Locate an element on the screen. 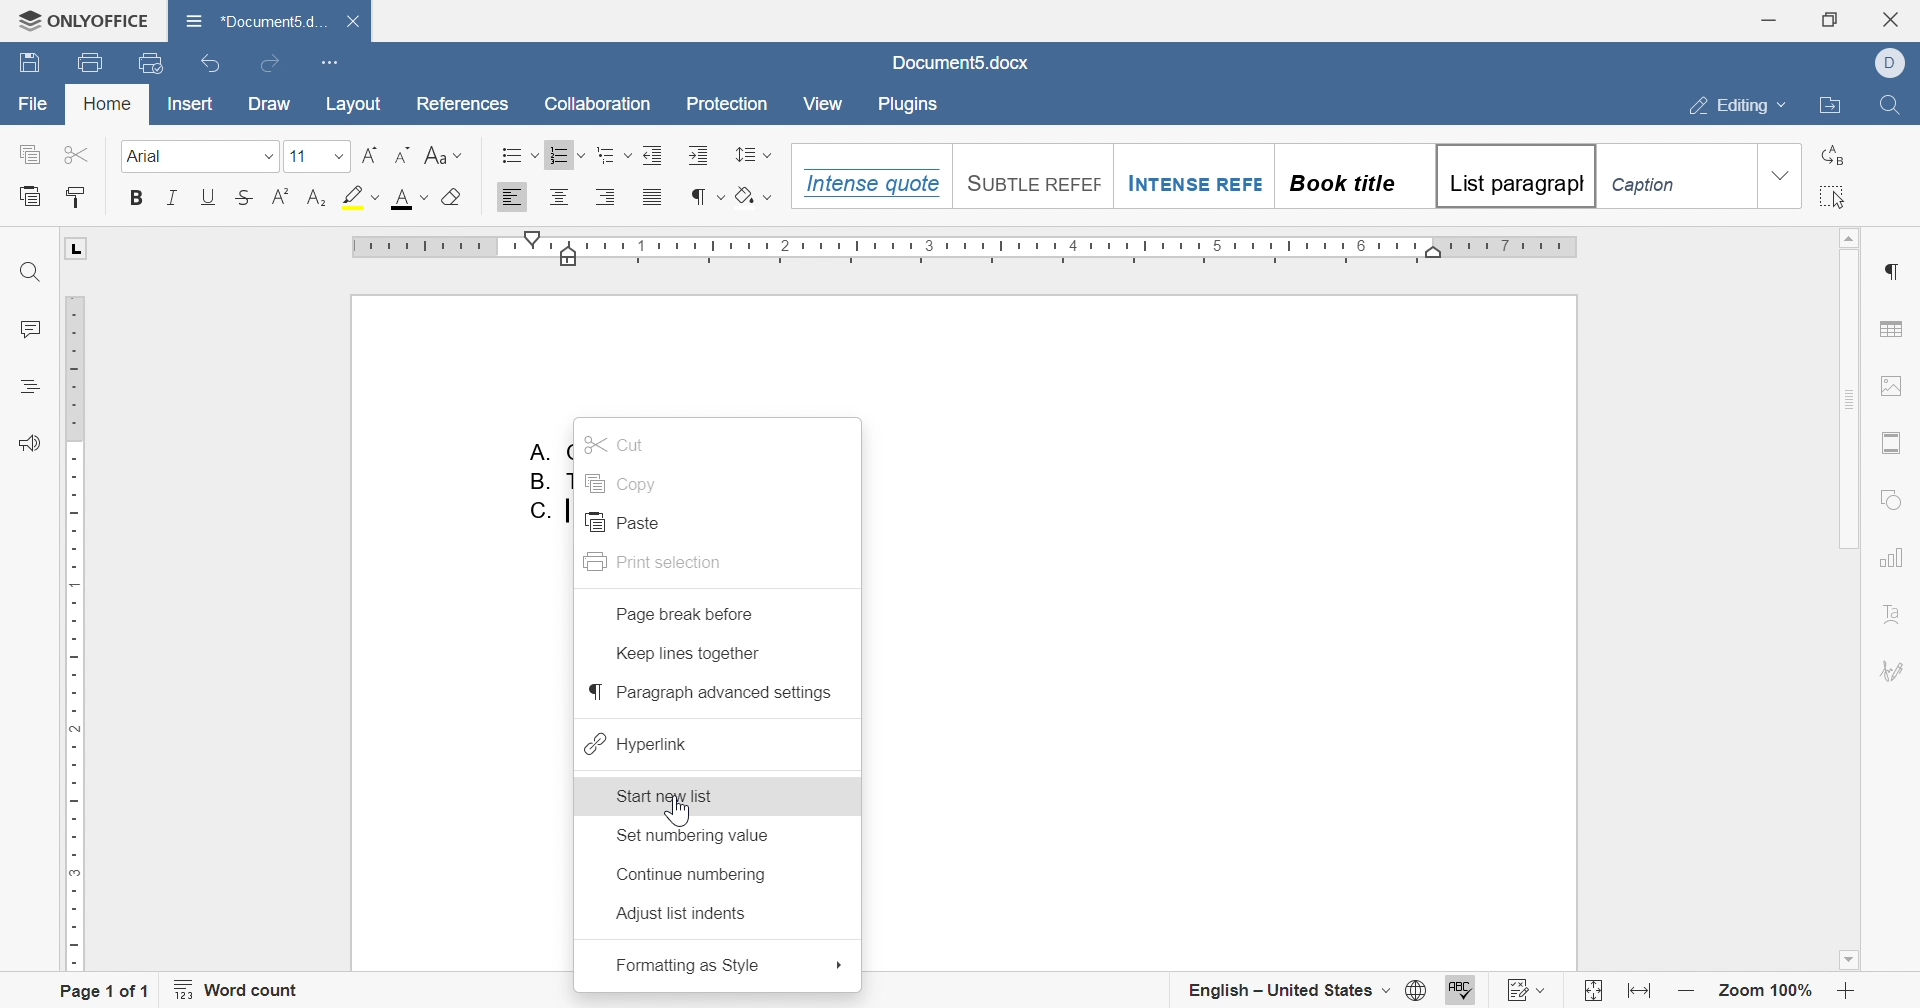 Image resolution: width=1920 pixels, height=1008 pixels. signature settings is located at coordinates (1894, 670).